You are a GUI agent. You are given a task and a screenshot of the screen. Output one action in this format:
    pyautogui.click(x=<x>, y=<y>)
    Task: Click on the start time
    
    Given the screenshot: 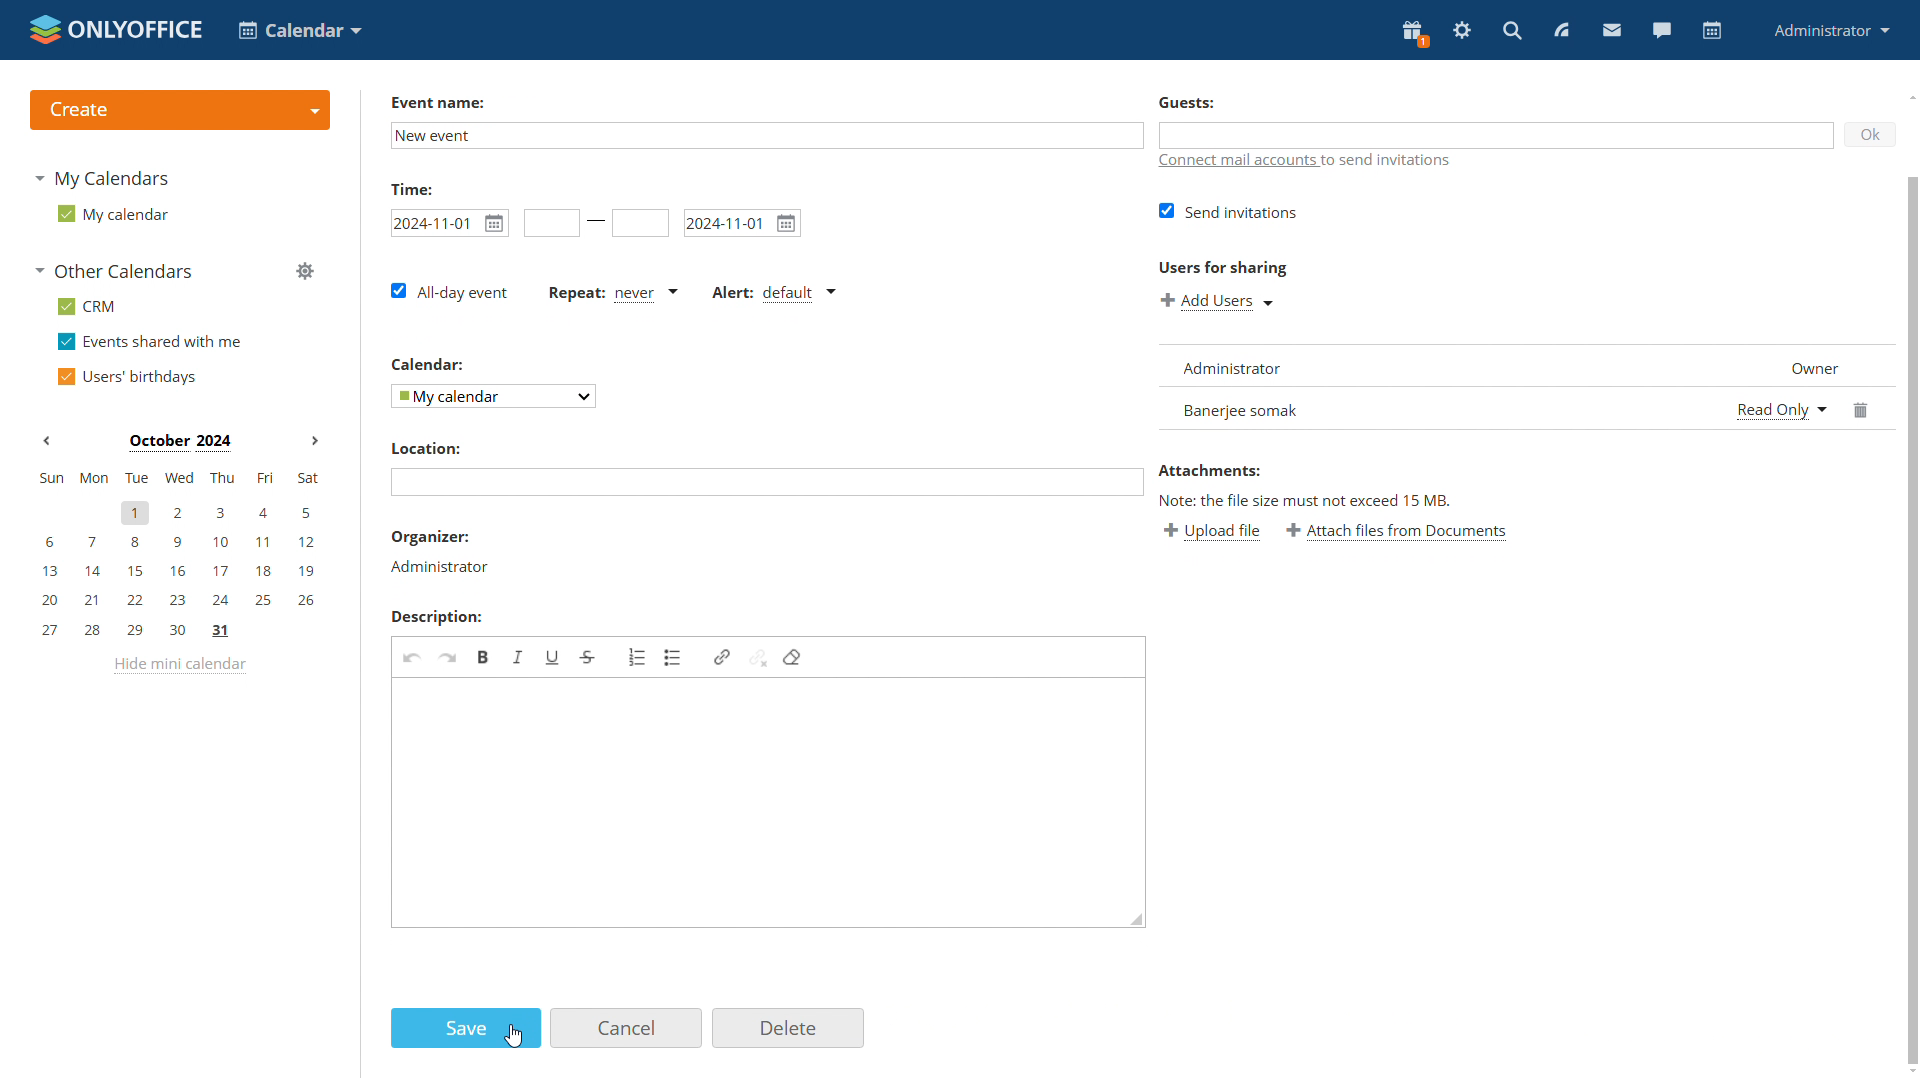 What is the action you would take?
    pyautogui.click(x=551, y=224)
    